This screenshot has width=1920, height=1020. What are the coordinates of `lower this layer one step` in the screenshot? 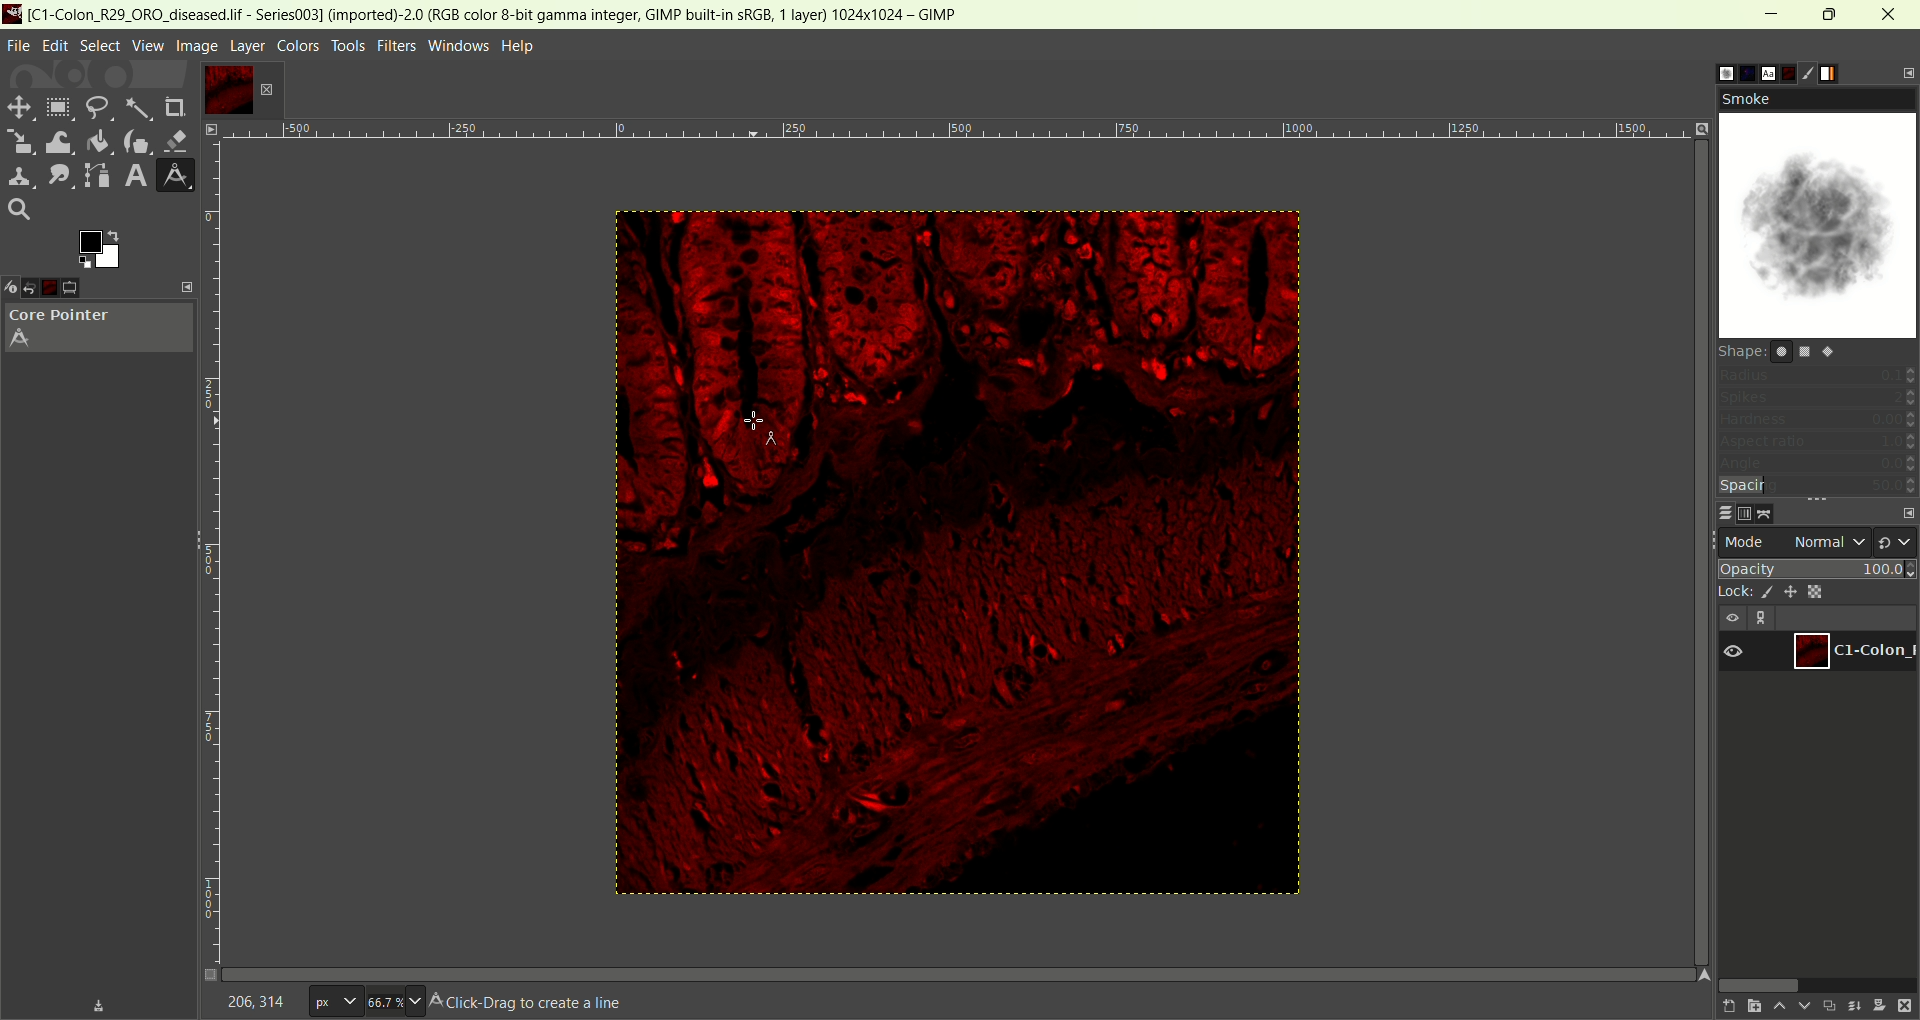 It's located at (1804, 1007).